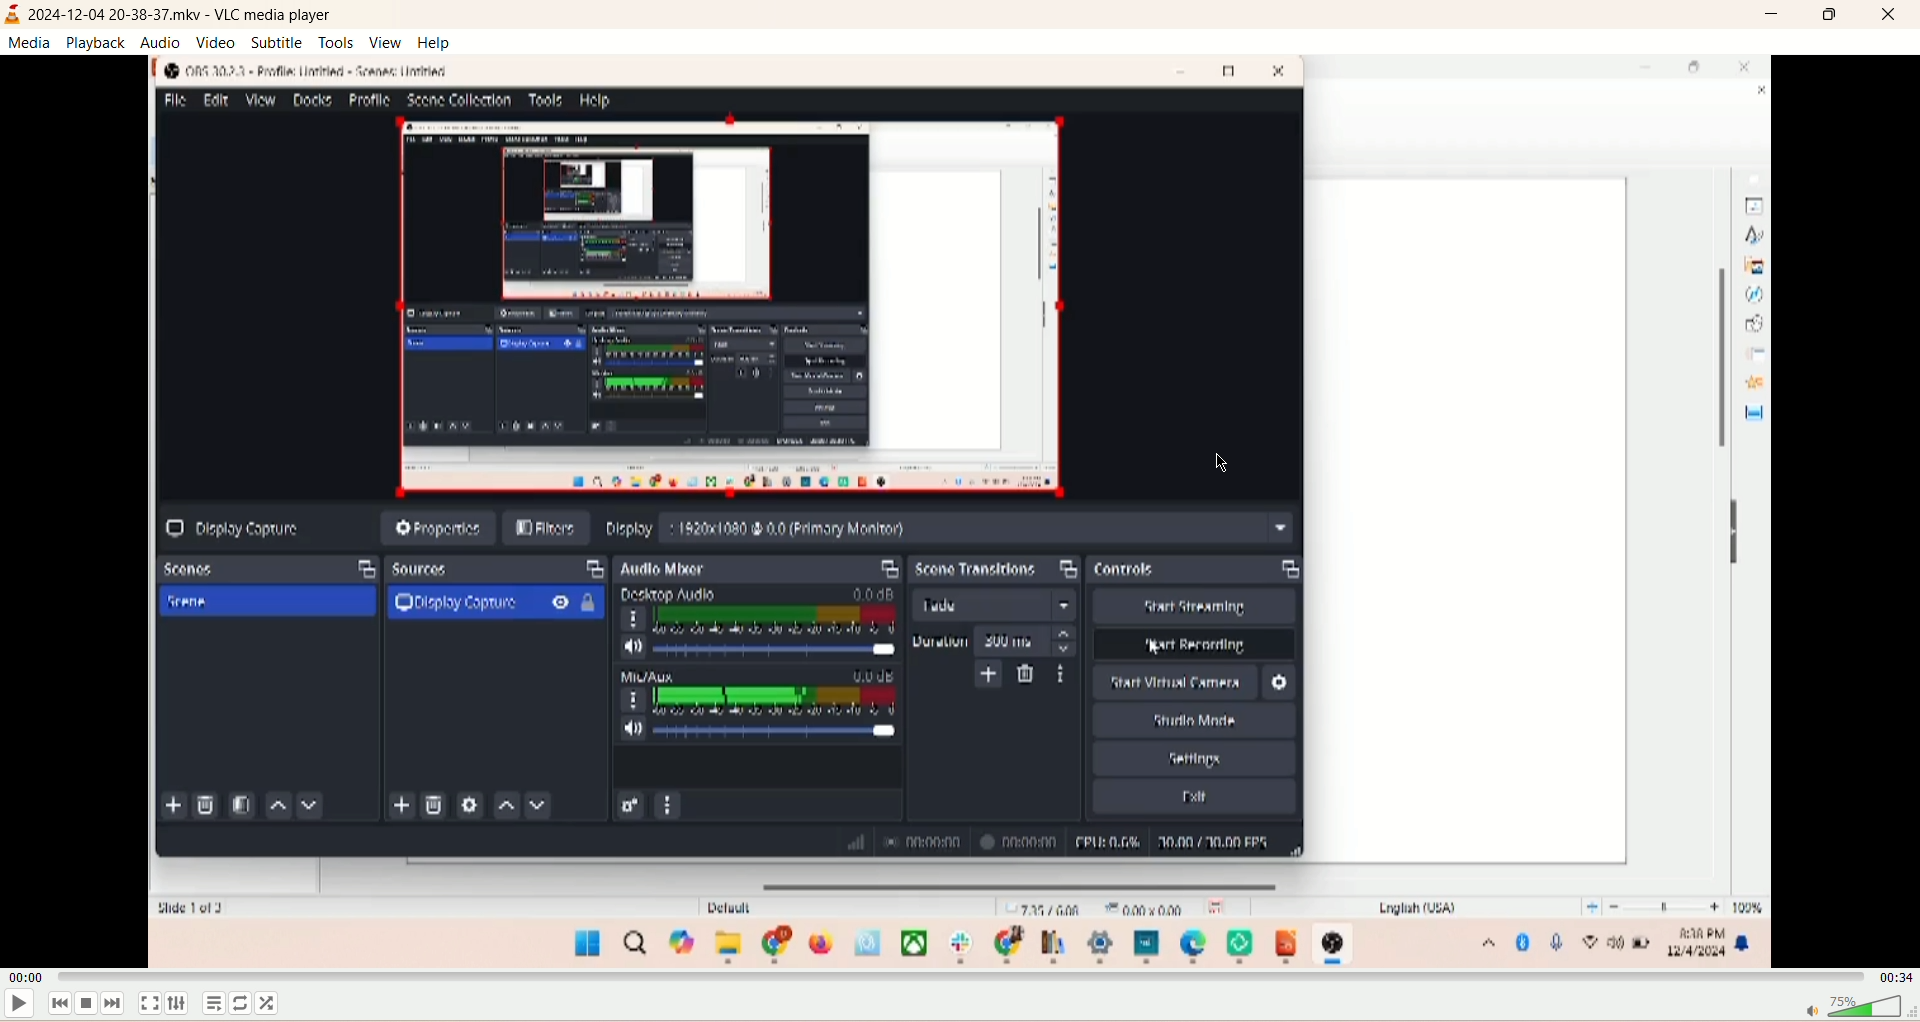 The height and width of the screenshot is (1022, 1920). Describe the element at coordinates (149, 1004) in the screenshot. I see `fullscreen` at that location.